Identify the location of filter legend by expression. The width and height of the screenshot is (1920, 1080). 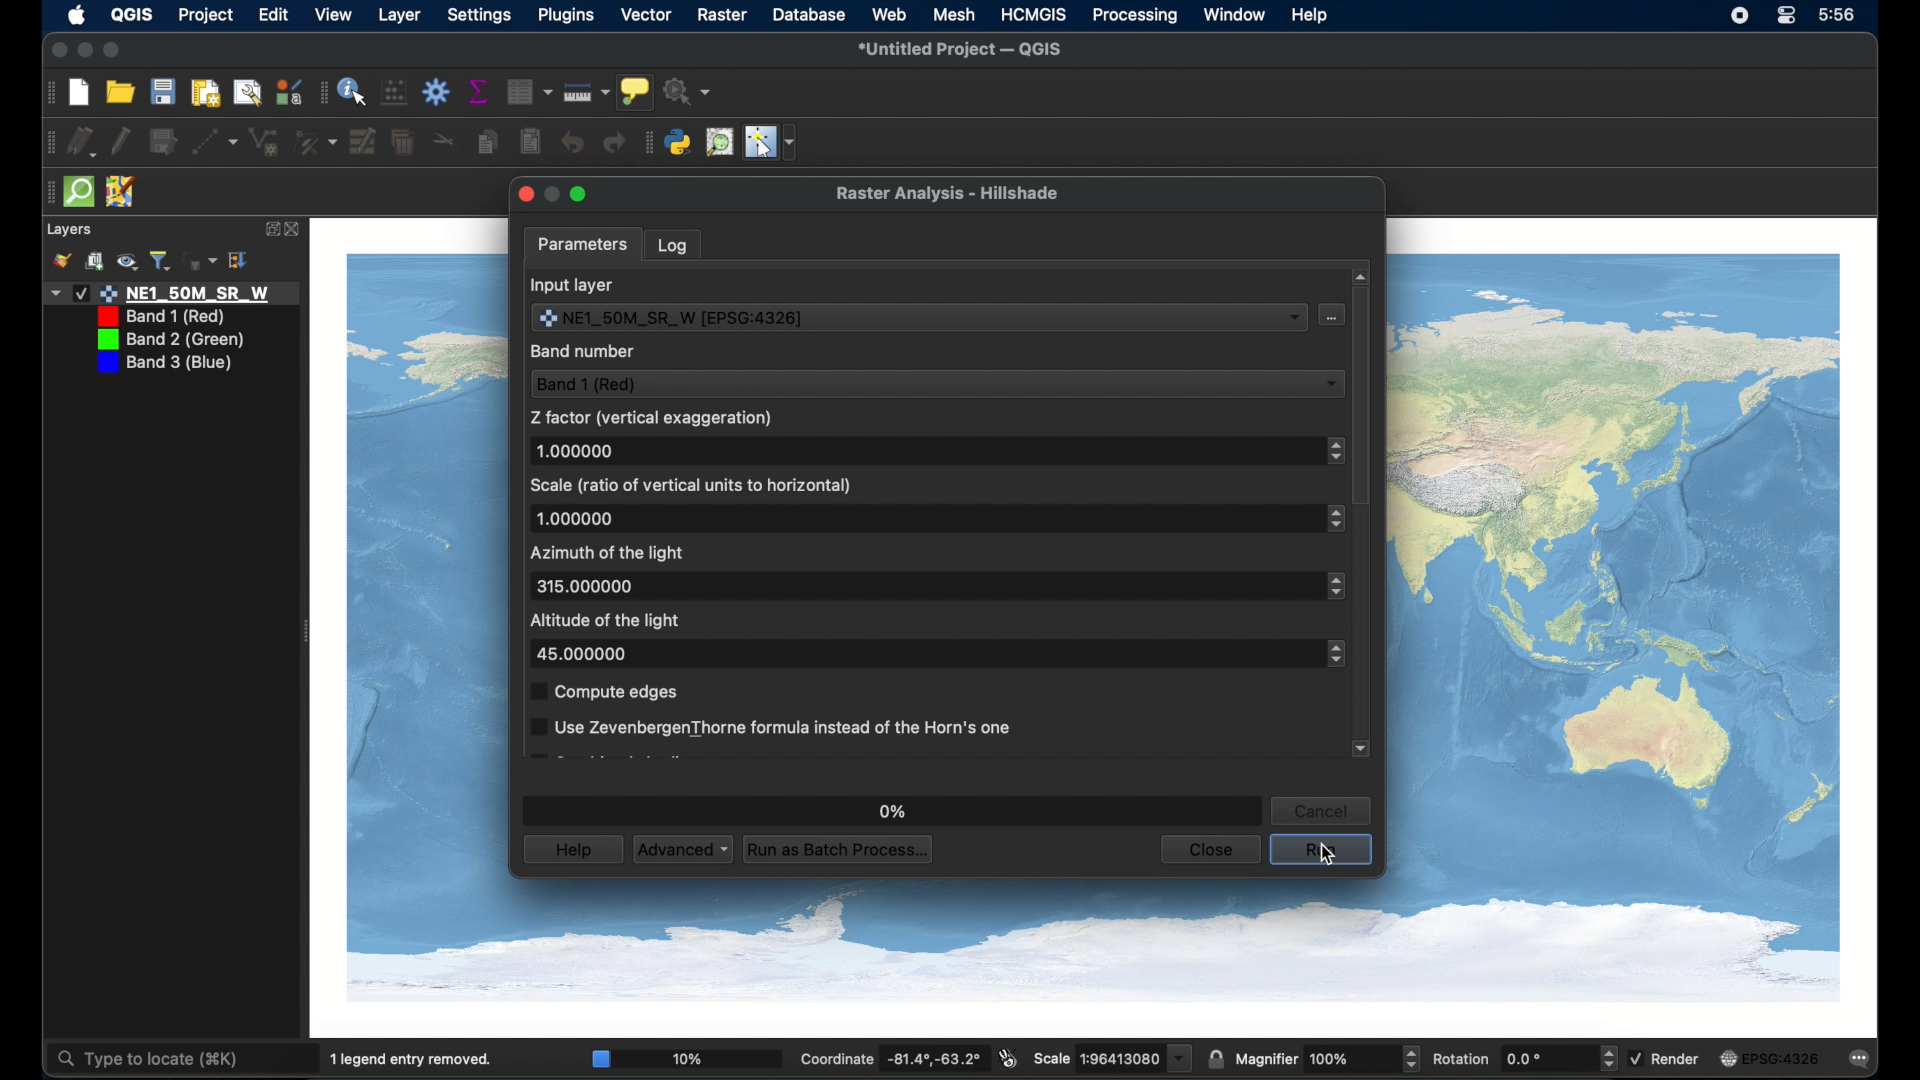
(201, 261).